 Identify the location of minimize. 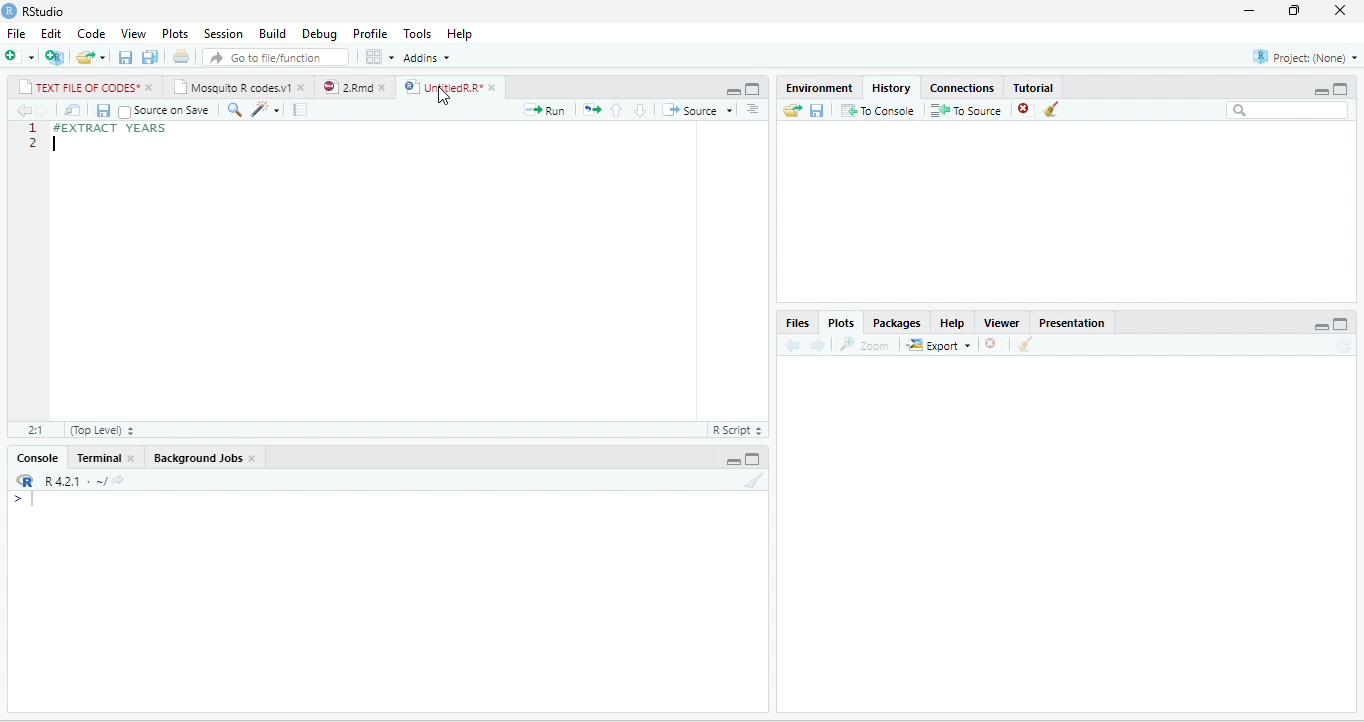
(1321, 326).